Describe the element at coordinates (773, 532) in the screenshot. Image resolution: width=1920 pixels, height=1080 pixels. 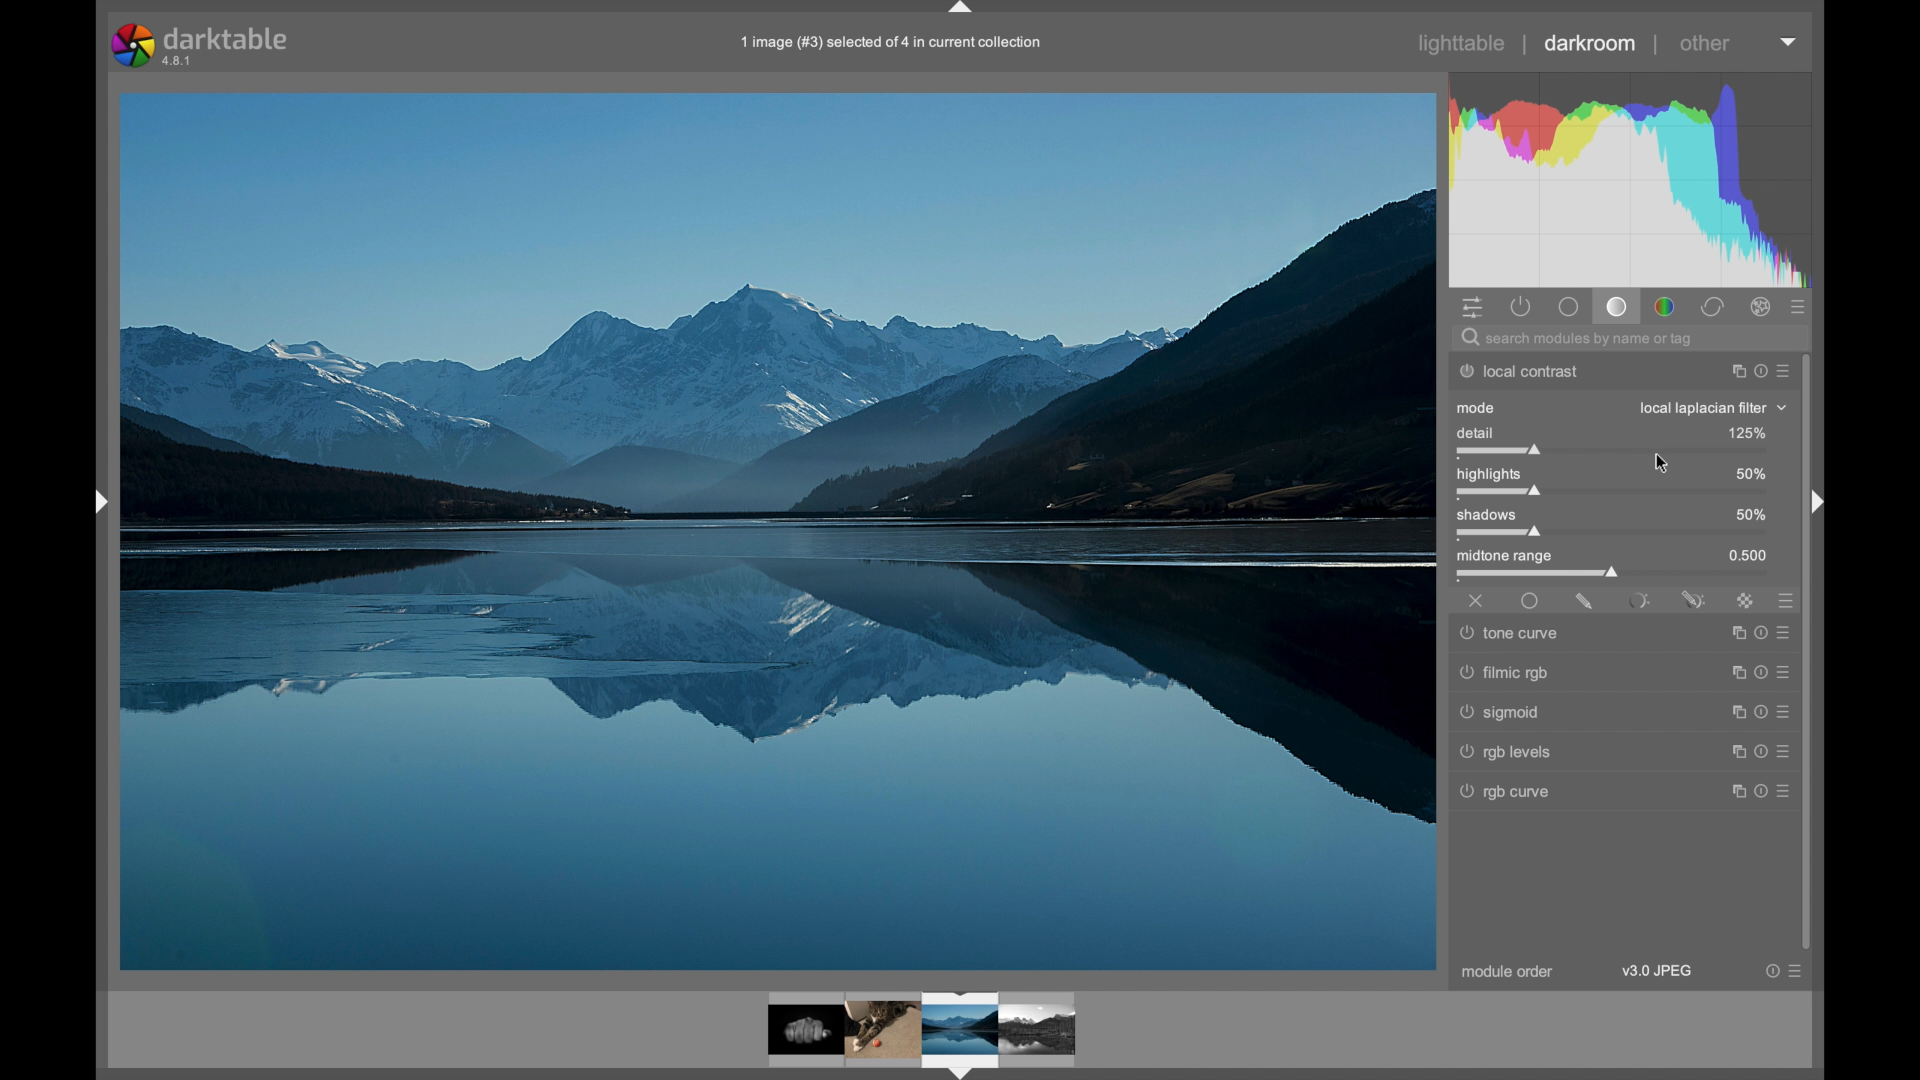
I see `photo` at that location.